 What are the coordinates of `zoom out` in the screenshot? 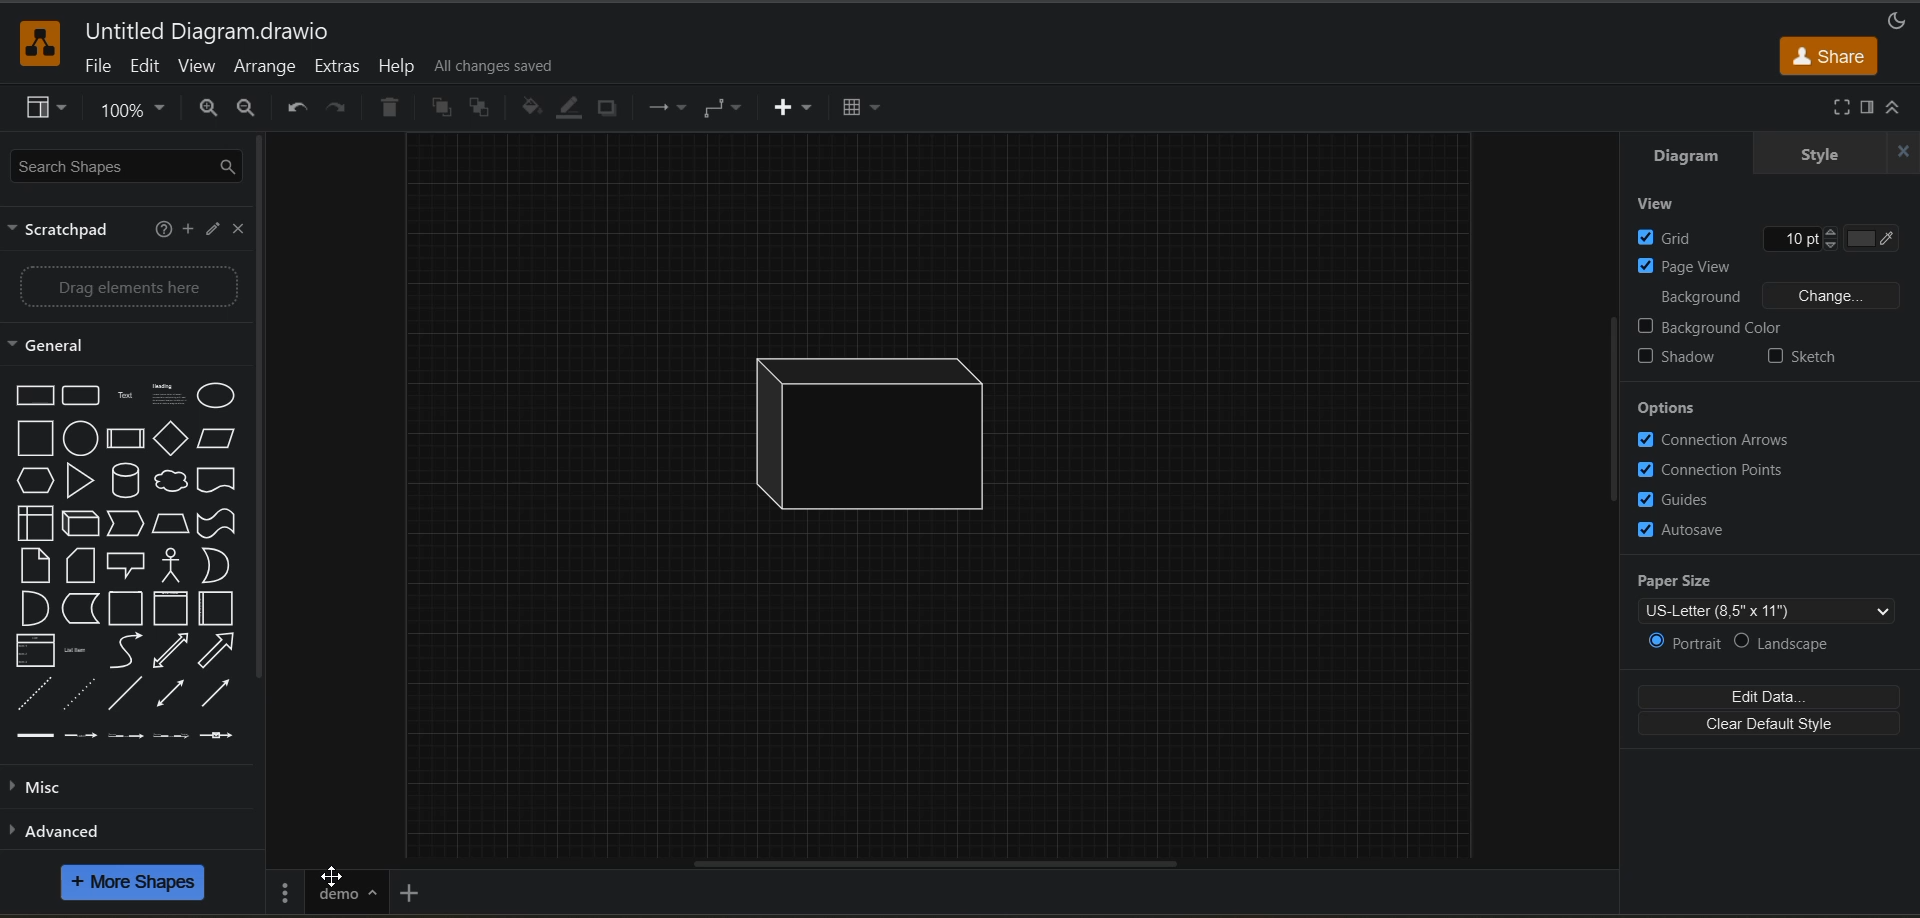 It's located at (208, 108).